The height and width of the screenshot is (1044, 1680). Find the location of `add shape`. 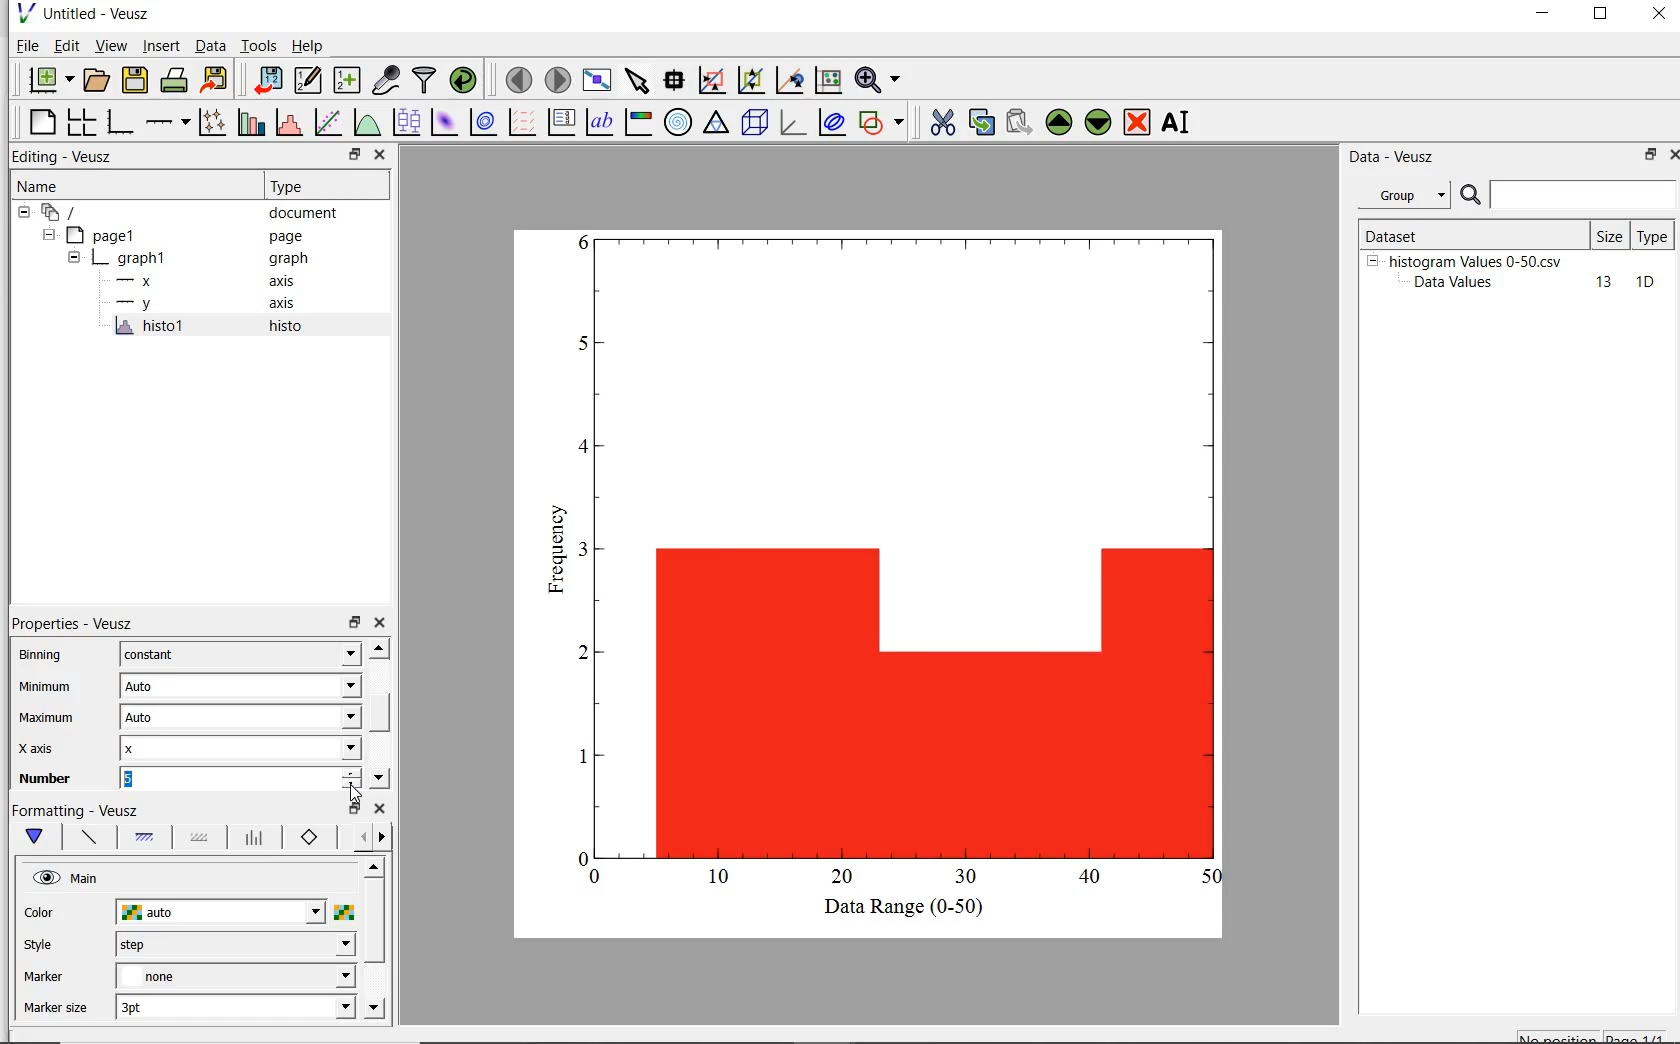

add shape is located at coordinates (882, 124).